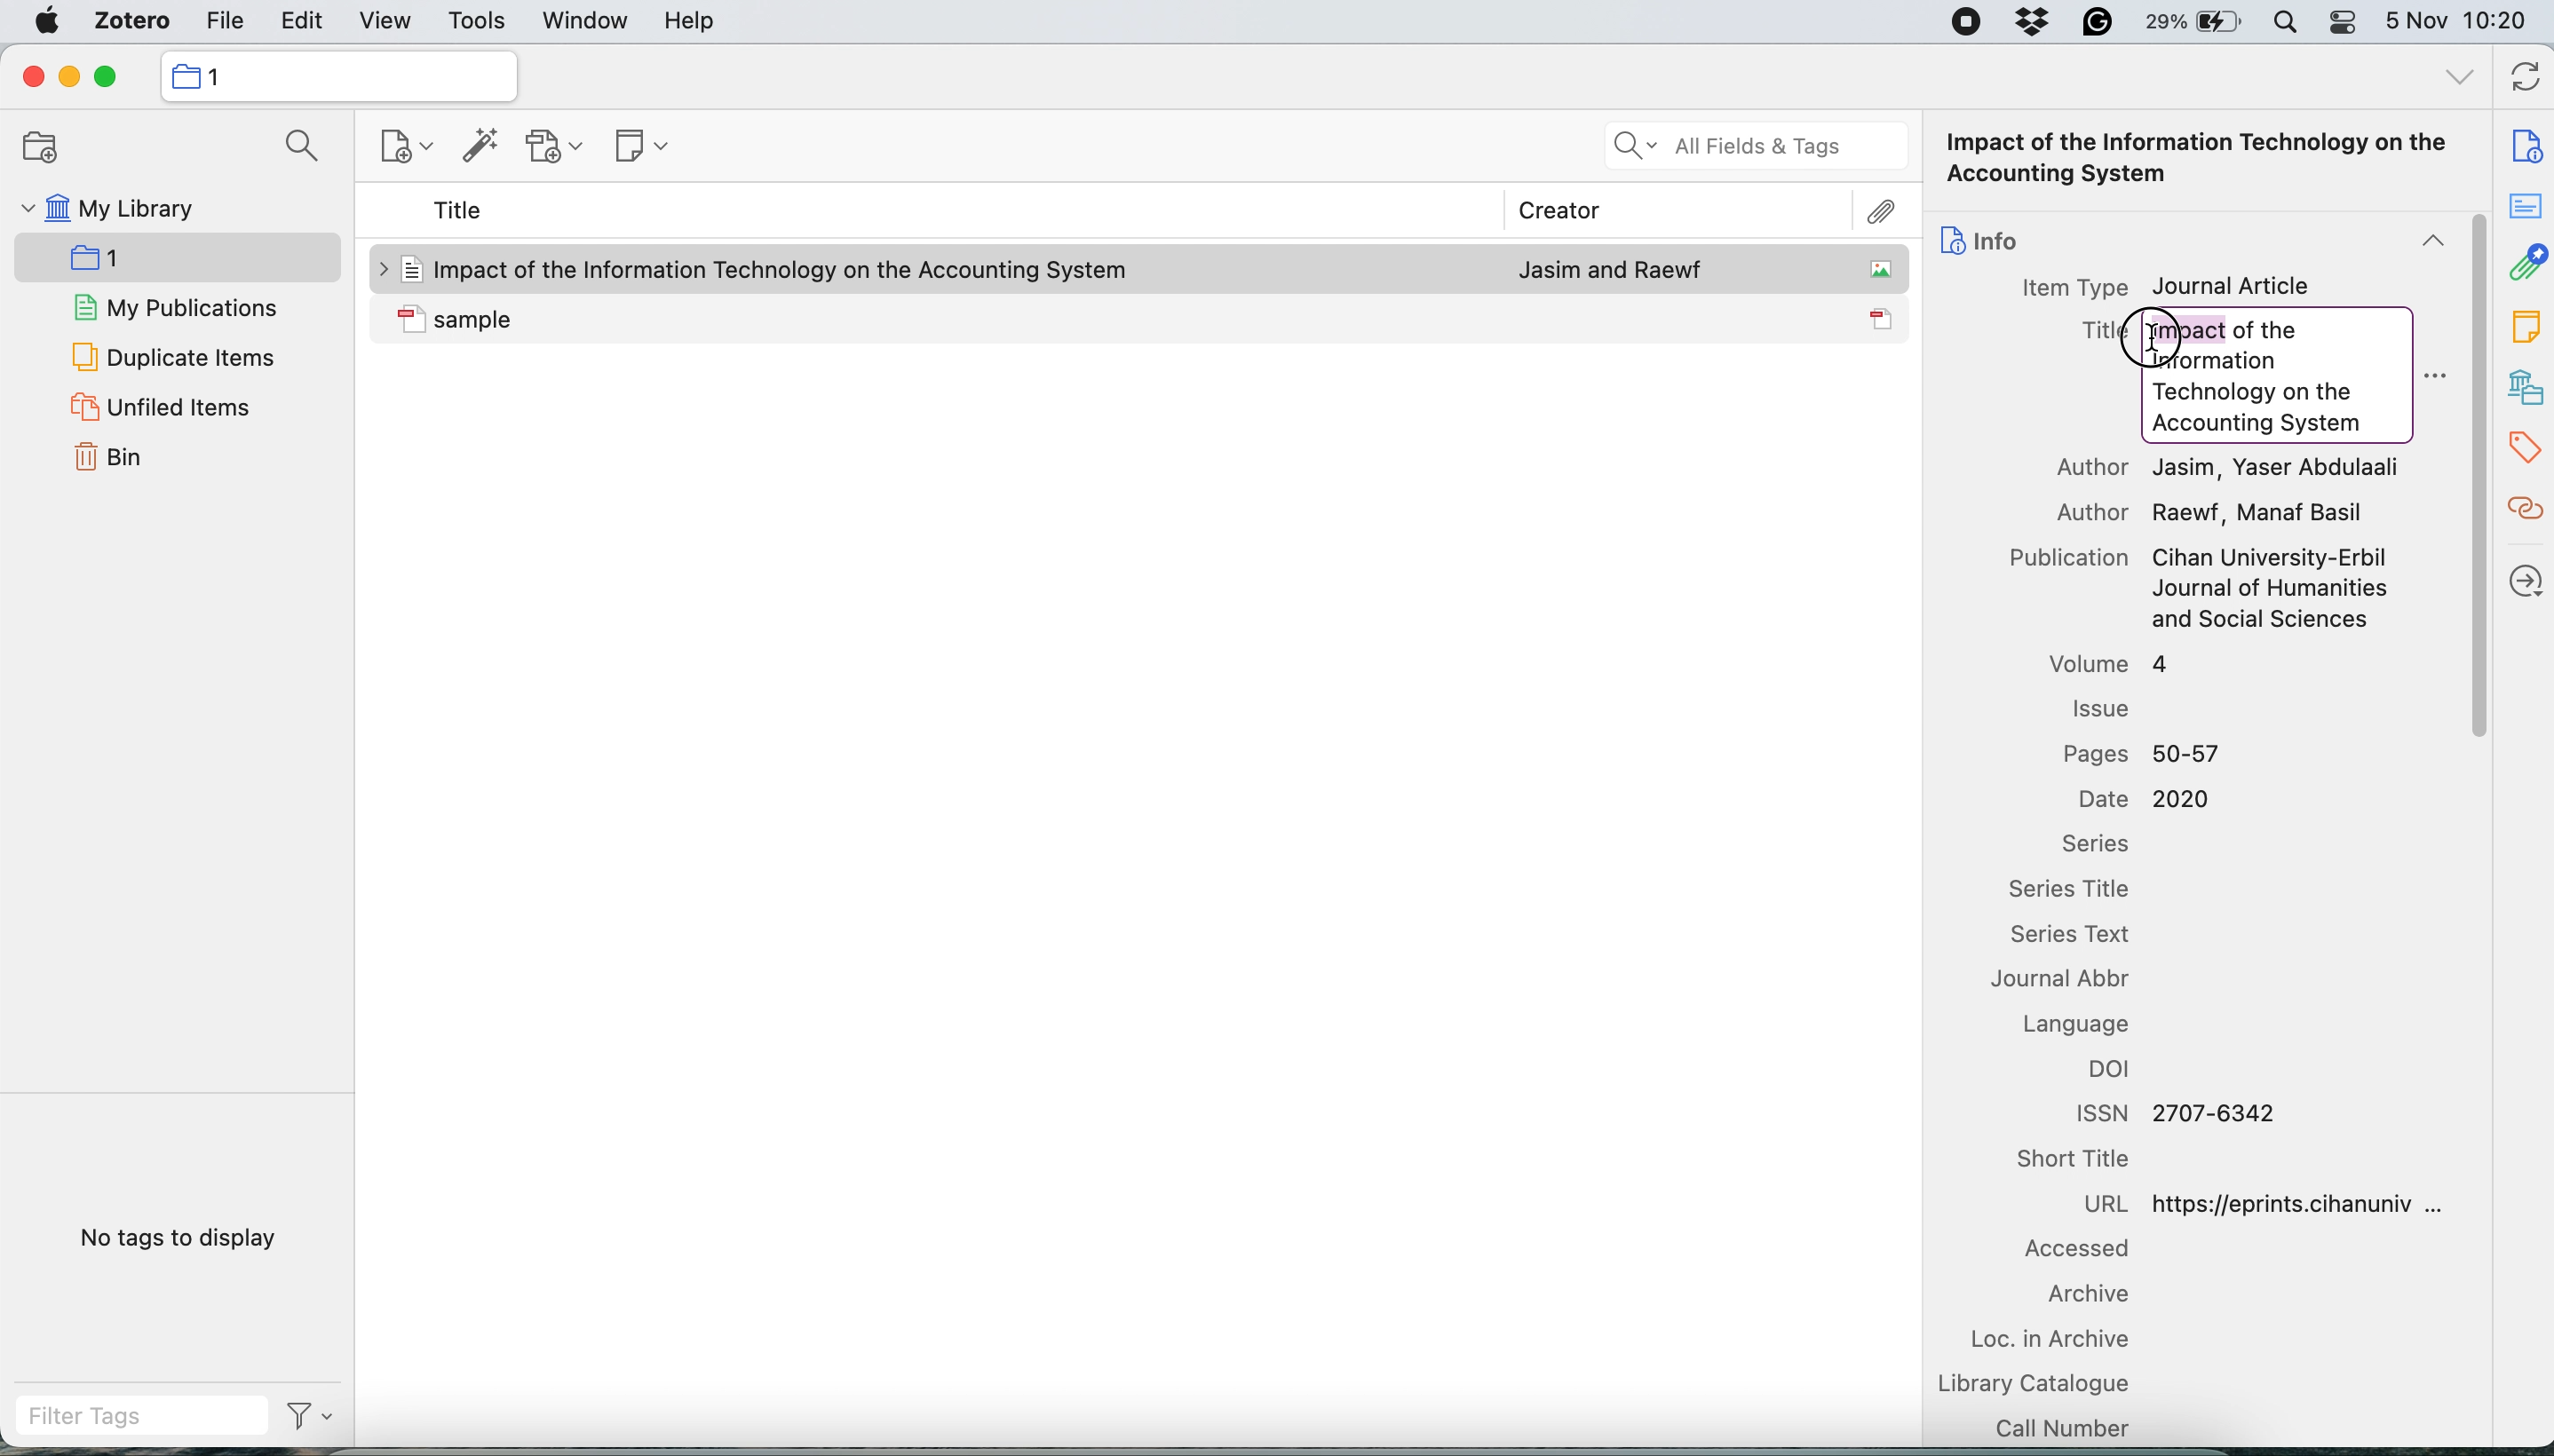 Image resolution: width=2554 pixels, height=1456 pixels. What do you see at coordinates (2274, 589) in the screenshot?
I see `Cihan University-Erbil Journal of Humanities and Social Sciences` at bounding box center [2274, 589].